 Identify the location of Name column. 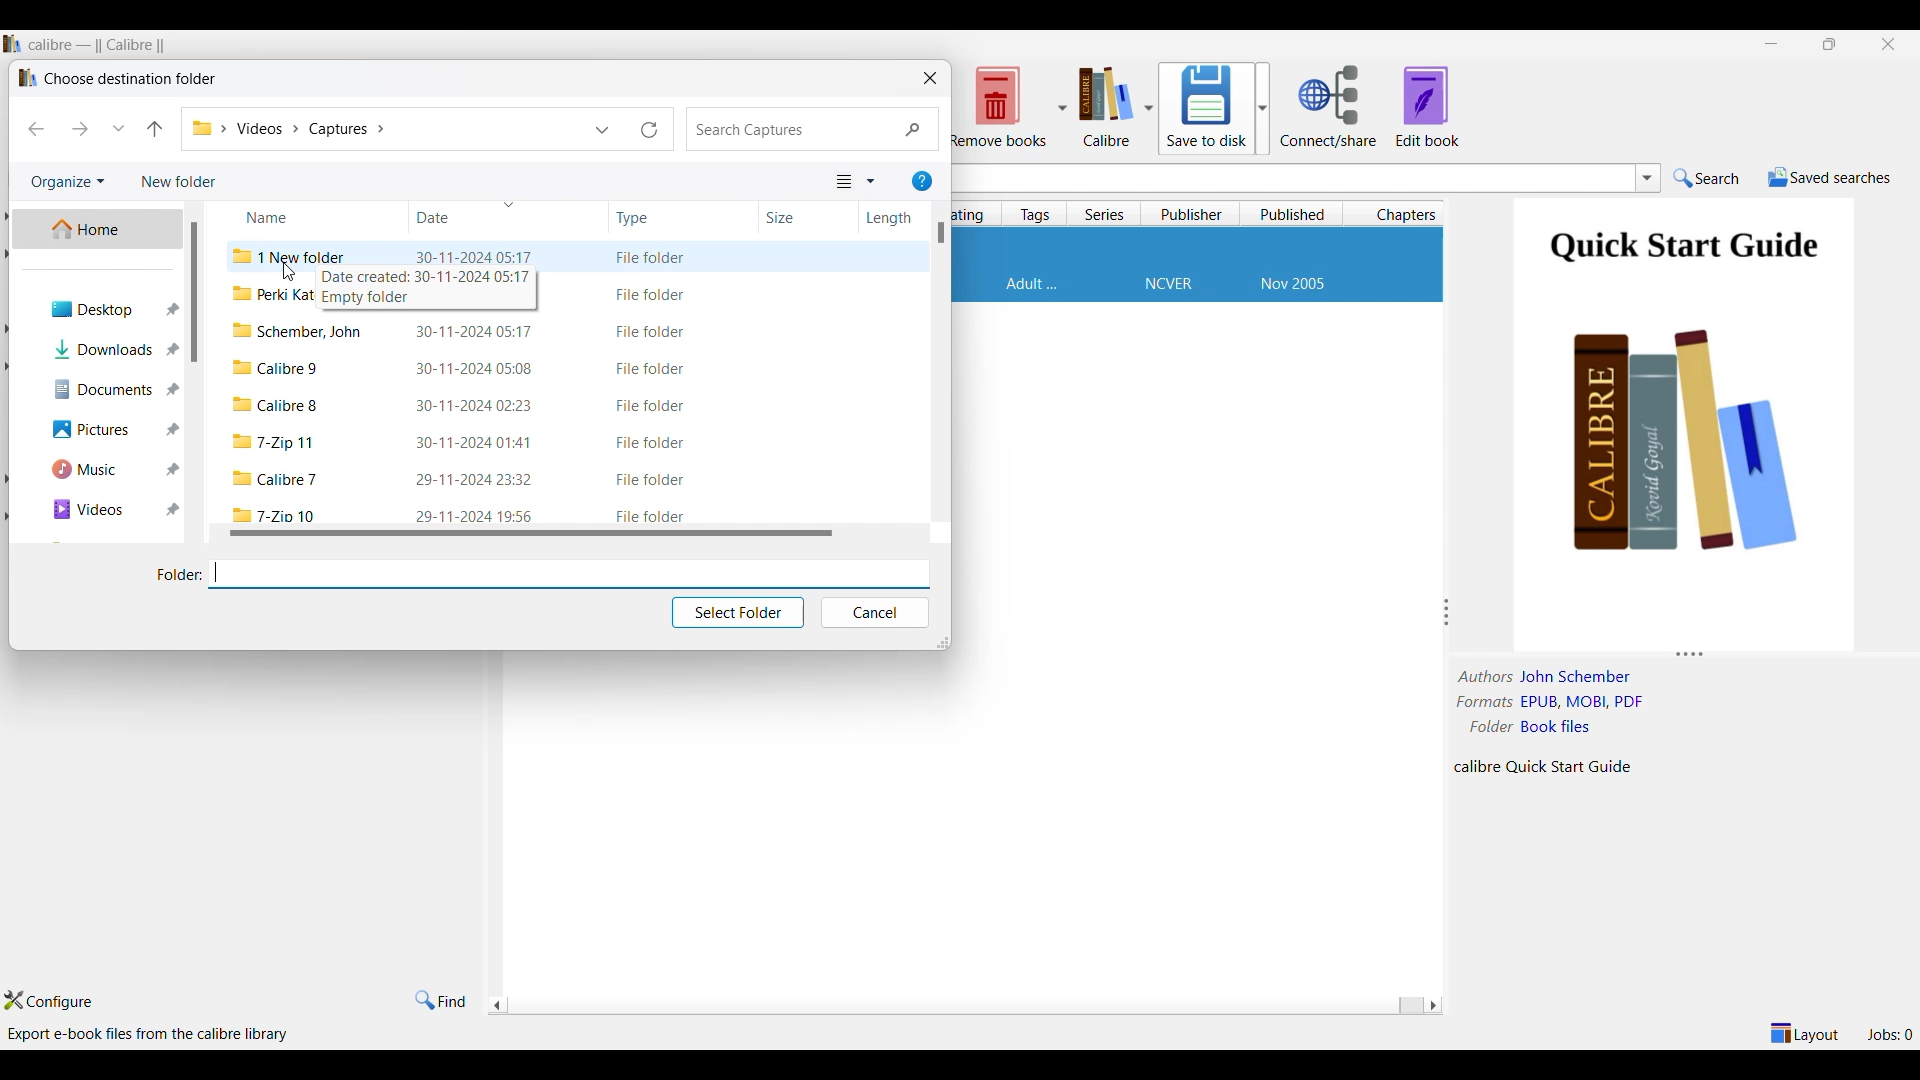
(286, 214).